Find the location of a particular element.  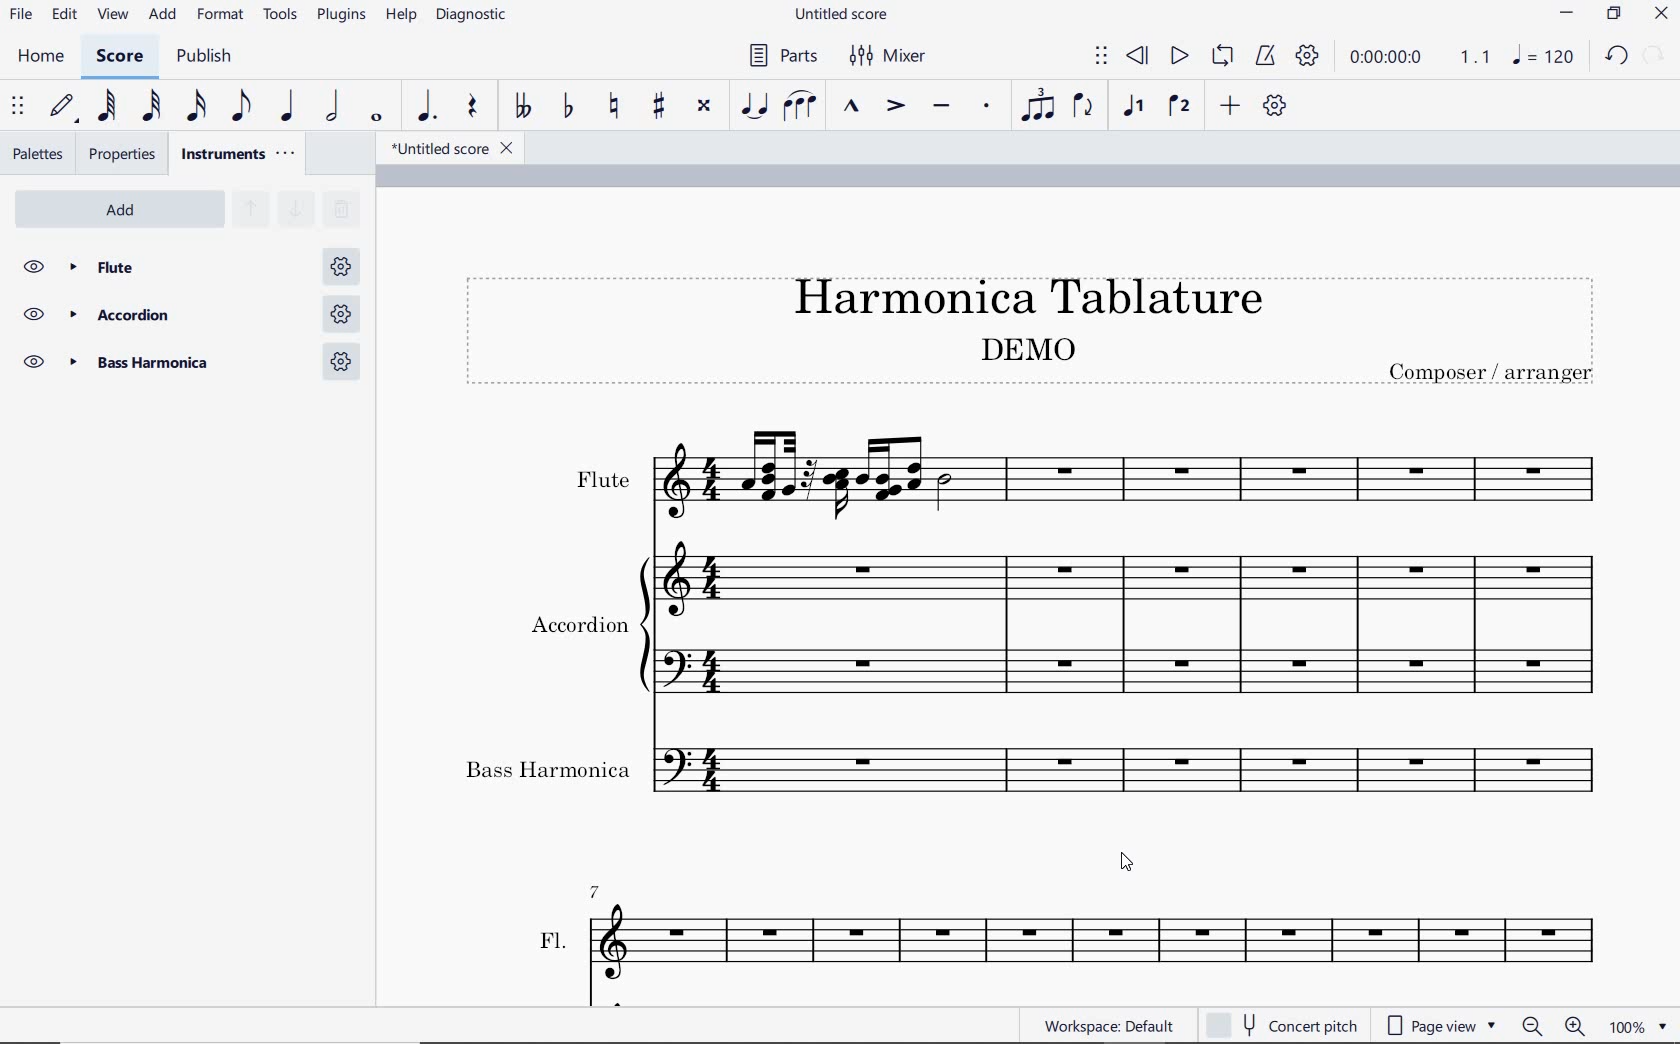

Playback speed is located at coordinates (1477, 56).